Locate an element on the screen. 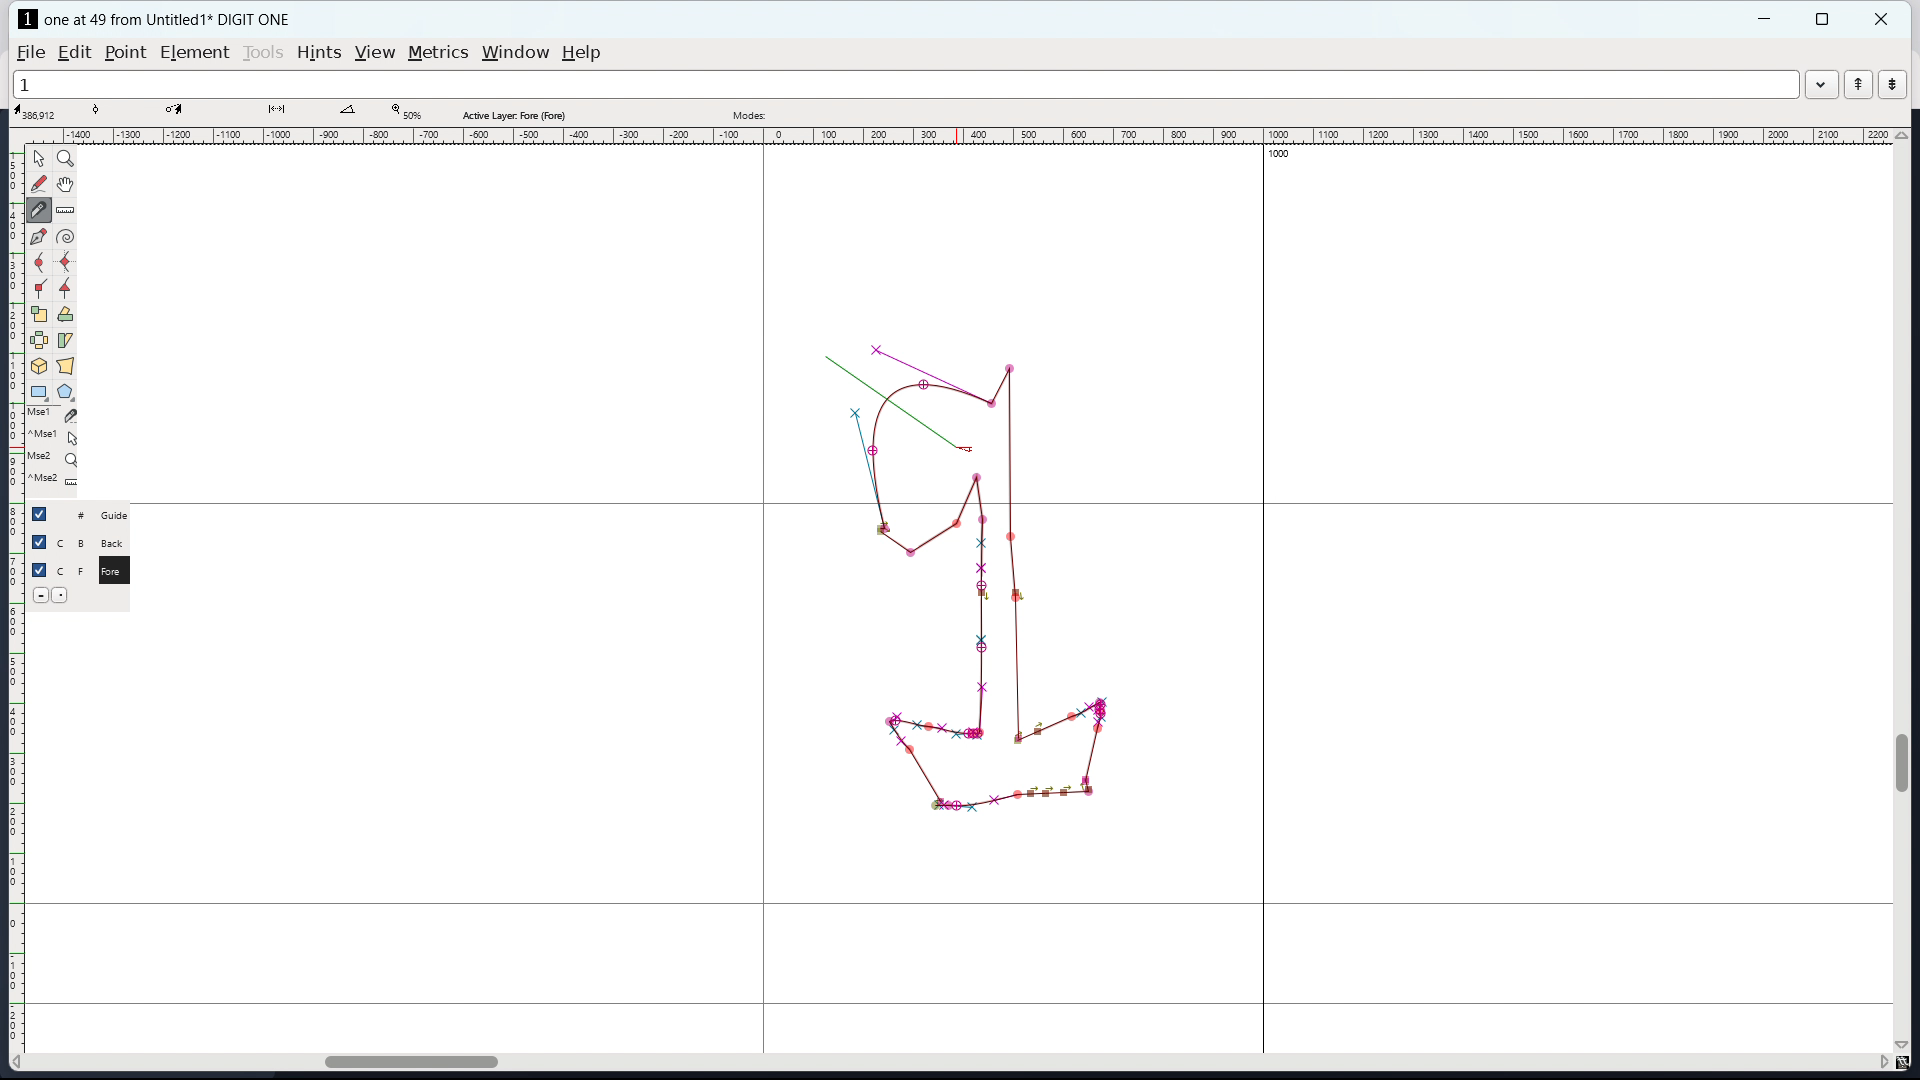 The width and height of the screenshot is (1920, 1080). add new layer is located at coordinates (63, 594).